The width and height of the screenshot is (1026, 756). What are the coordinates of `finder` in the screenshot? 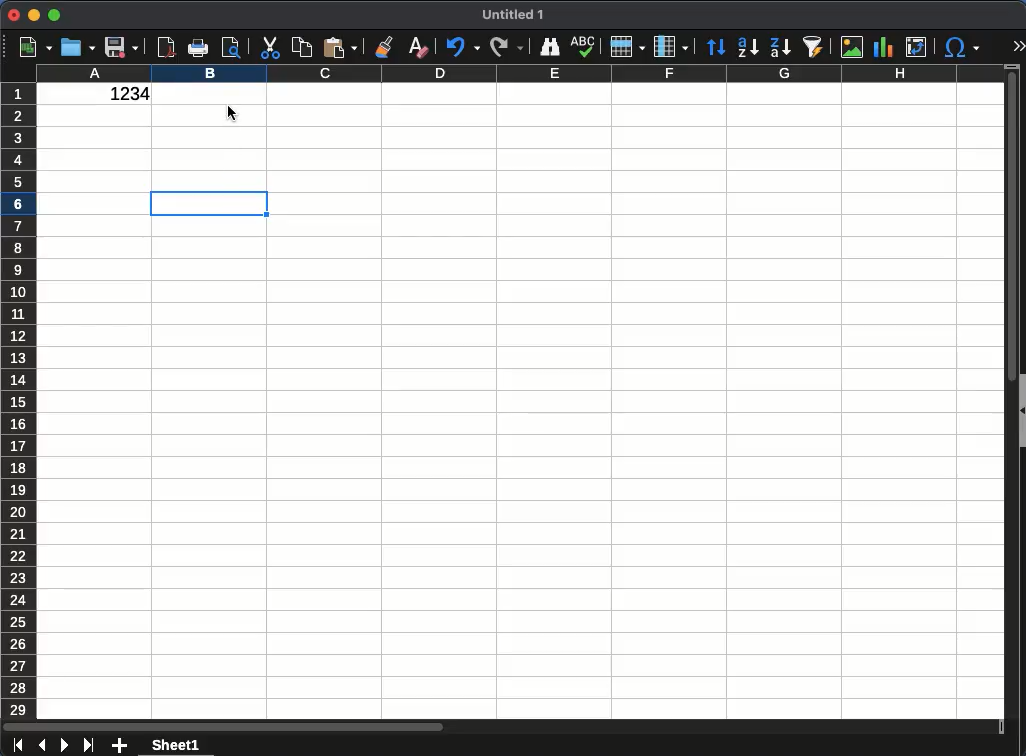 It's located at (549, 47).